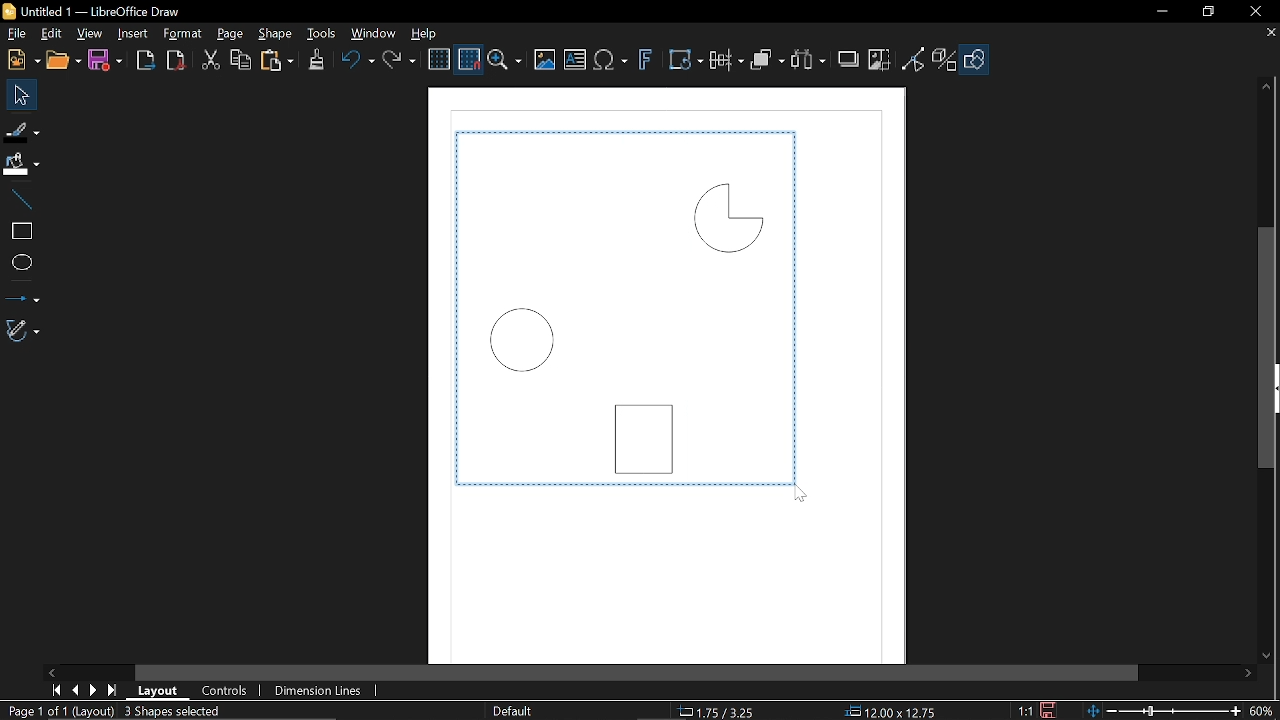 Image resolution: width=1280 pixels, height=720 pixels. Describe the element at coordinates (359, 62) in the screenshot. I see `undo` at that location.